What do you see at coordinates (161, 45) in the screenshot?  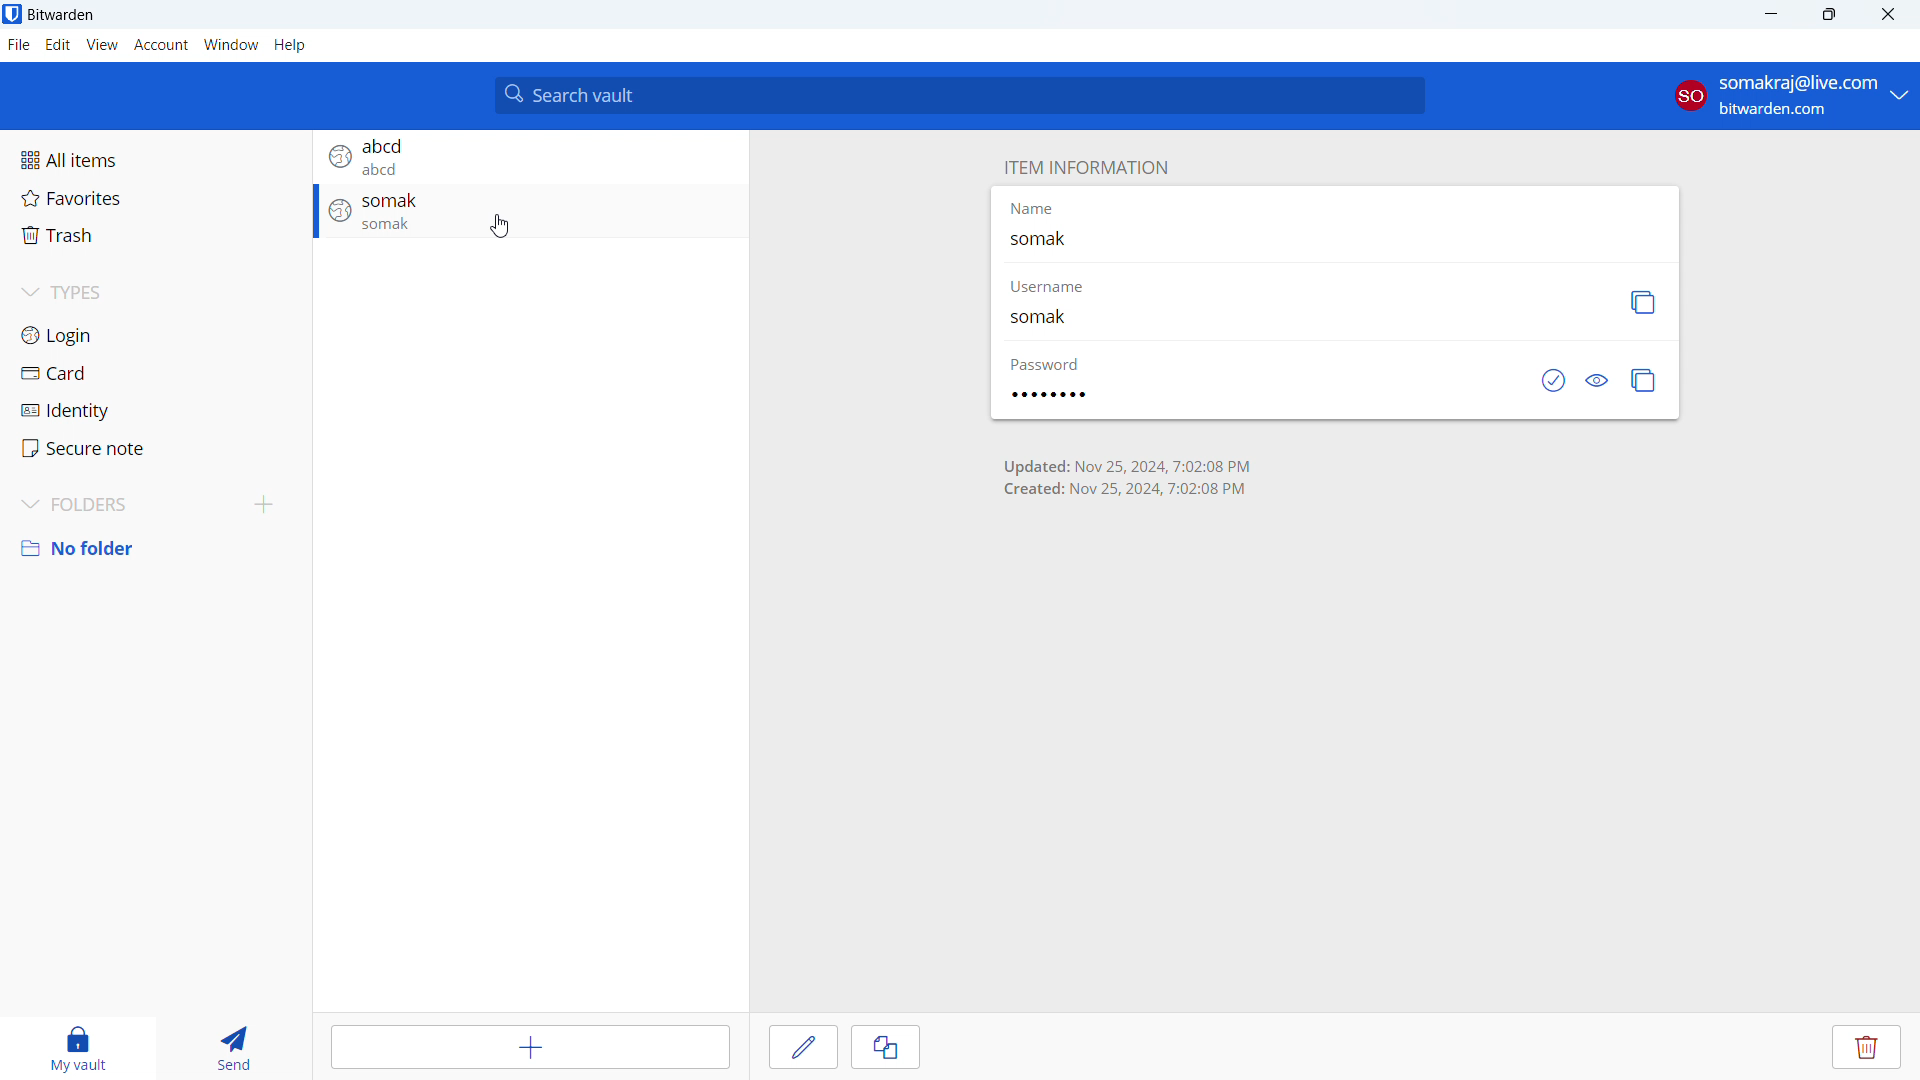 I see `account` at bounding box center [161, 45].